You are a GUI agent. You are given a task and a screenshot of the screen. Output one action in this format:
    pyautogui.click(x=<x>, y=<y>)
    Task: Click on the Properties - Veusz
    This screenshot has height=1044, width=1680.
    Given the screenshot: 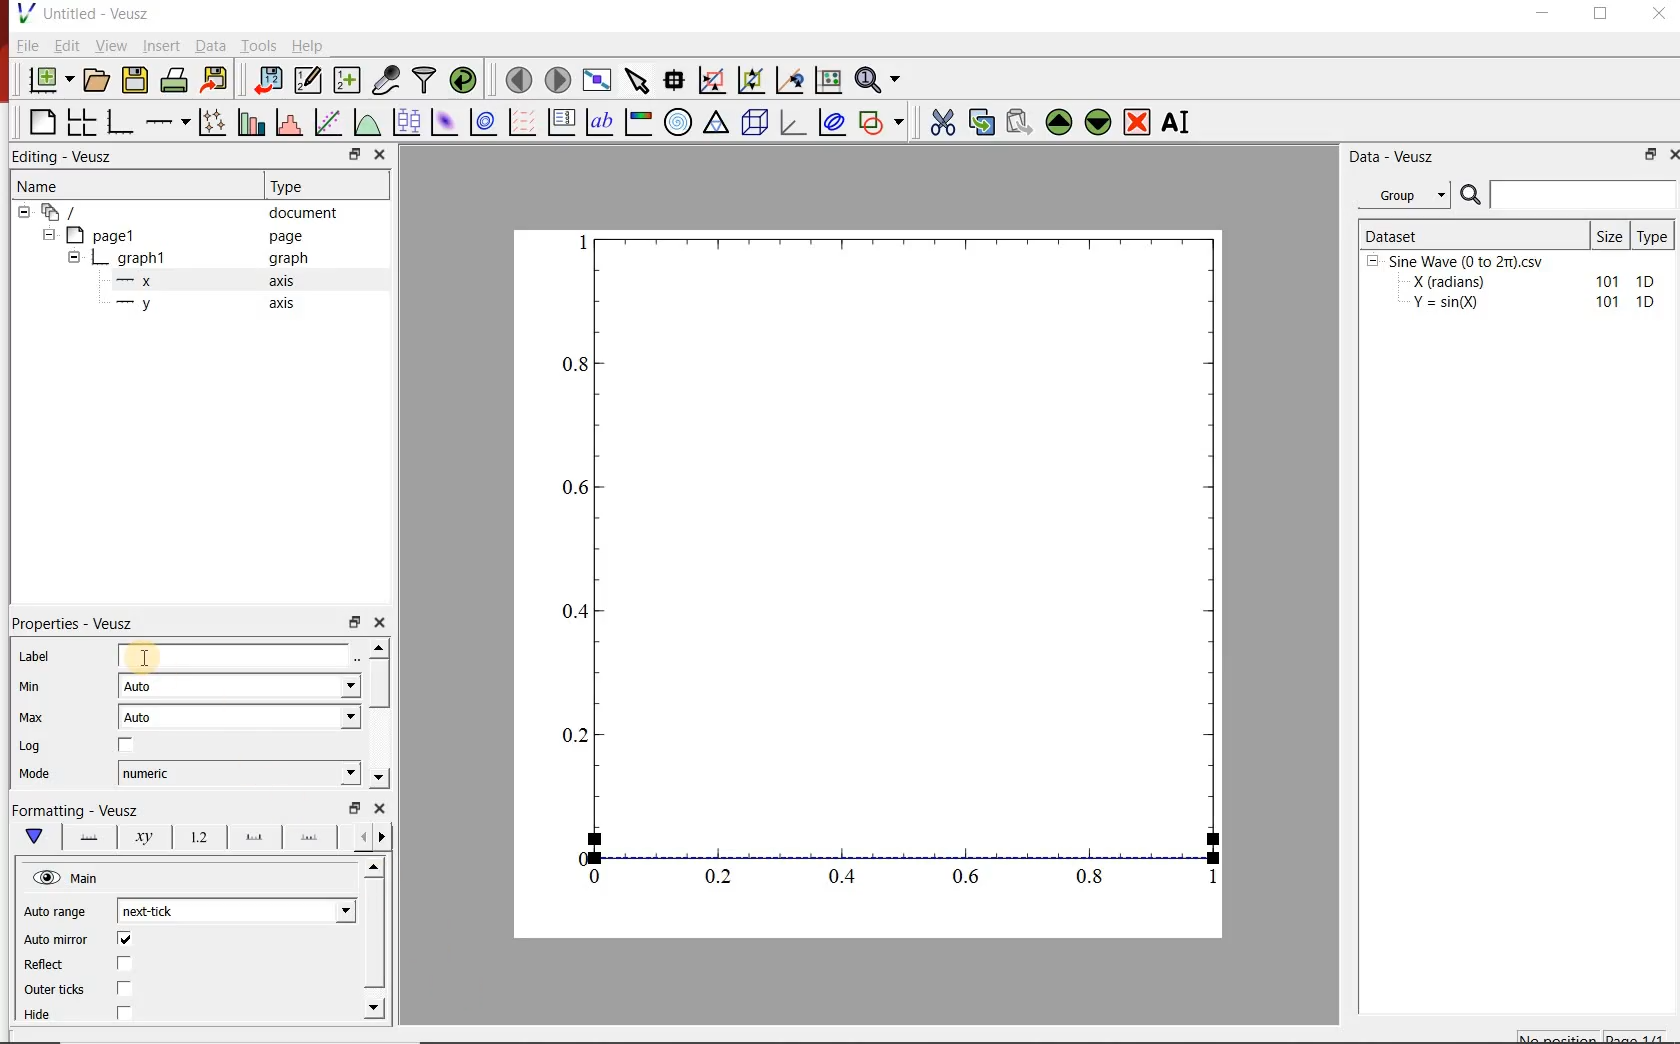 What is the action you would take?
    pyautogui.click(x=75, y=623)
    